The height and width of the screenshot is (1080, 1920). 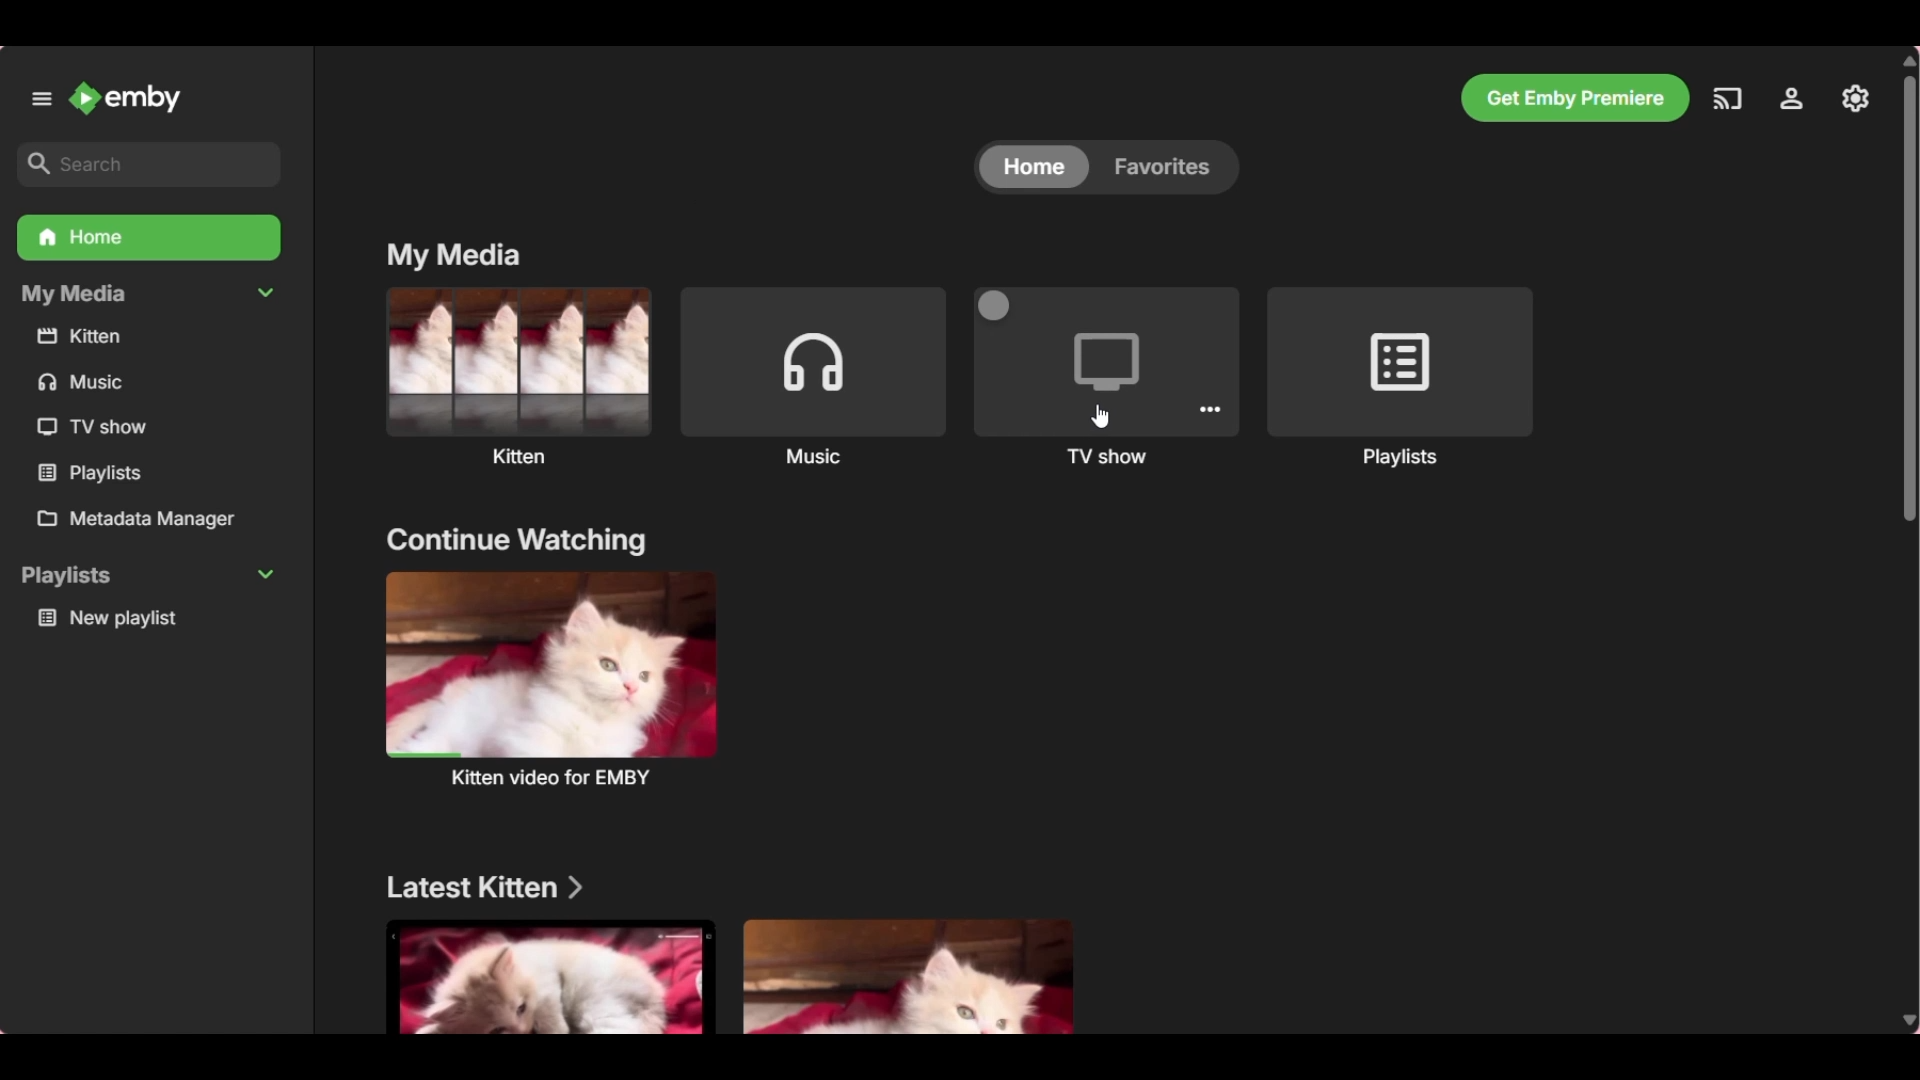 I want to click on Media files under My Media, so click(x=89, y=382).